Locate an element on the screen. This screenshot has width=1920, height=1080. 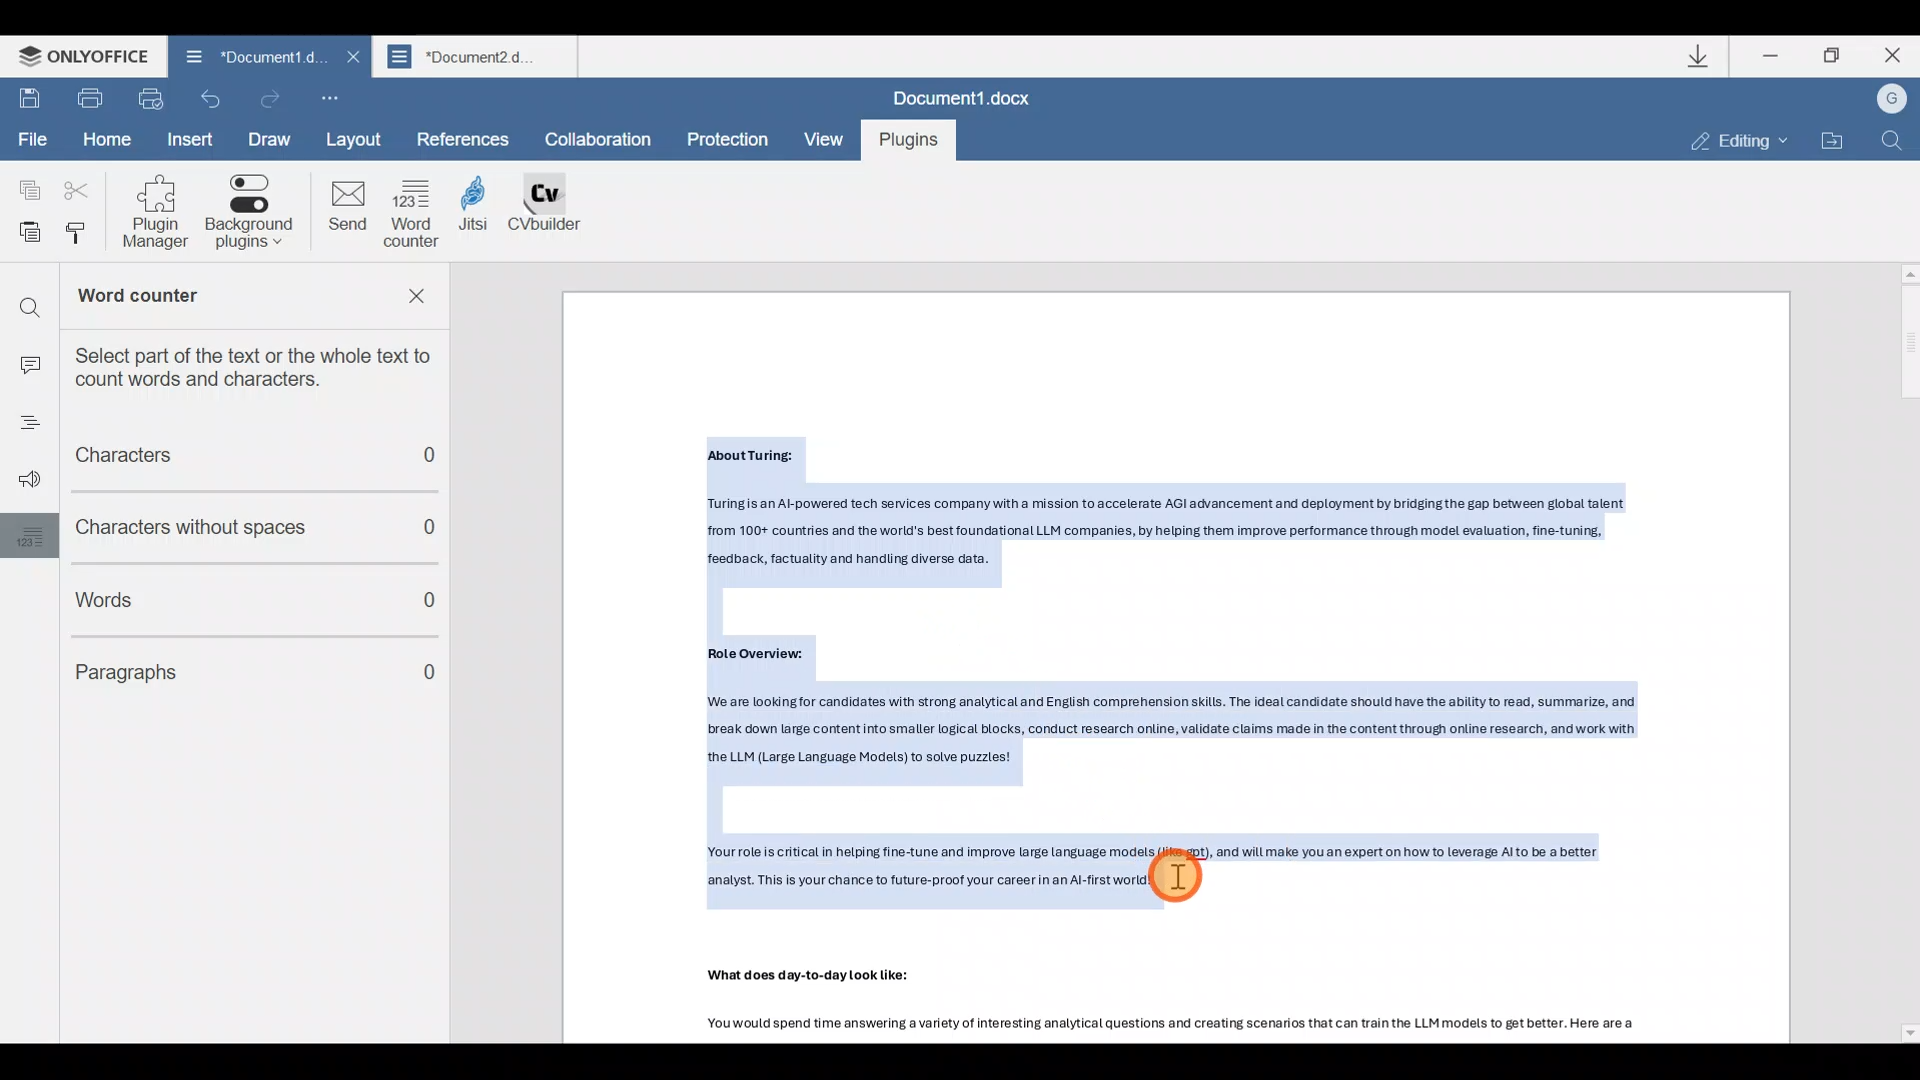
Document name is located at coordinates (257, 55).